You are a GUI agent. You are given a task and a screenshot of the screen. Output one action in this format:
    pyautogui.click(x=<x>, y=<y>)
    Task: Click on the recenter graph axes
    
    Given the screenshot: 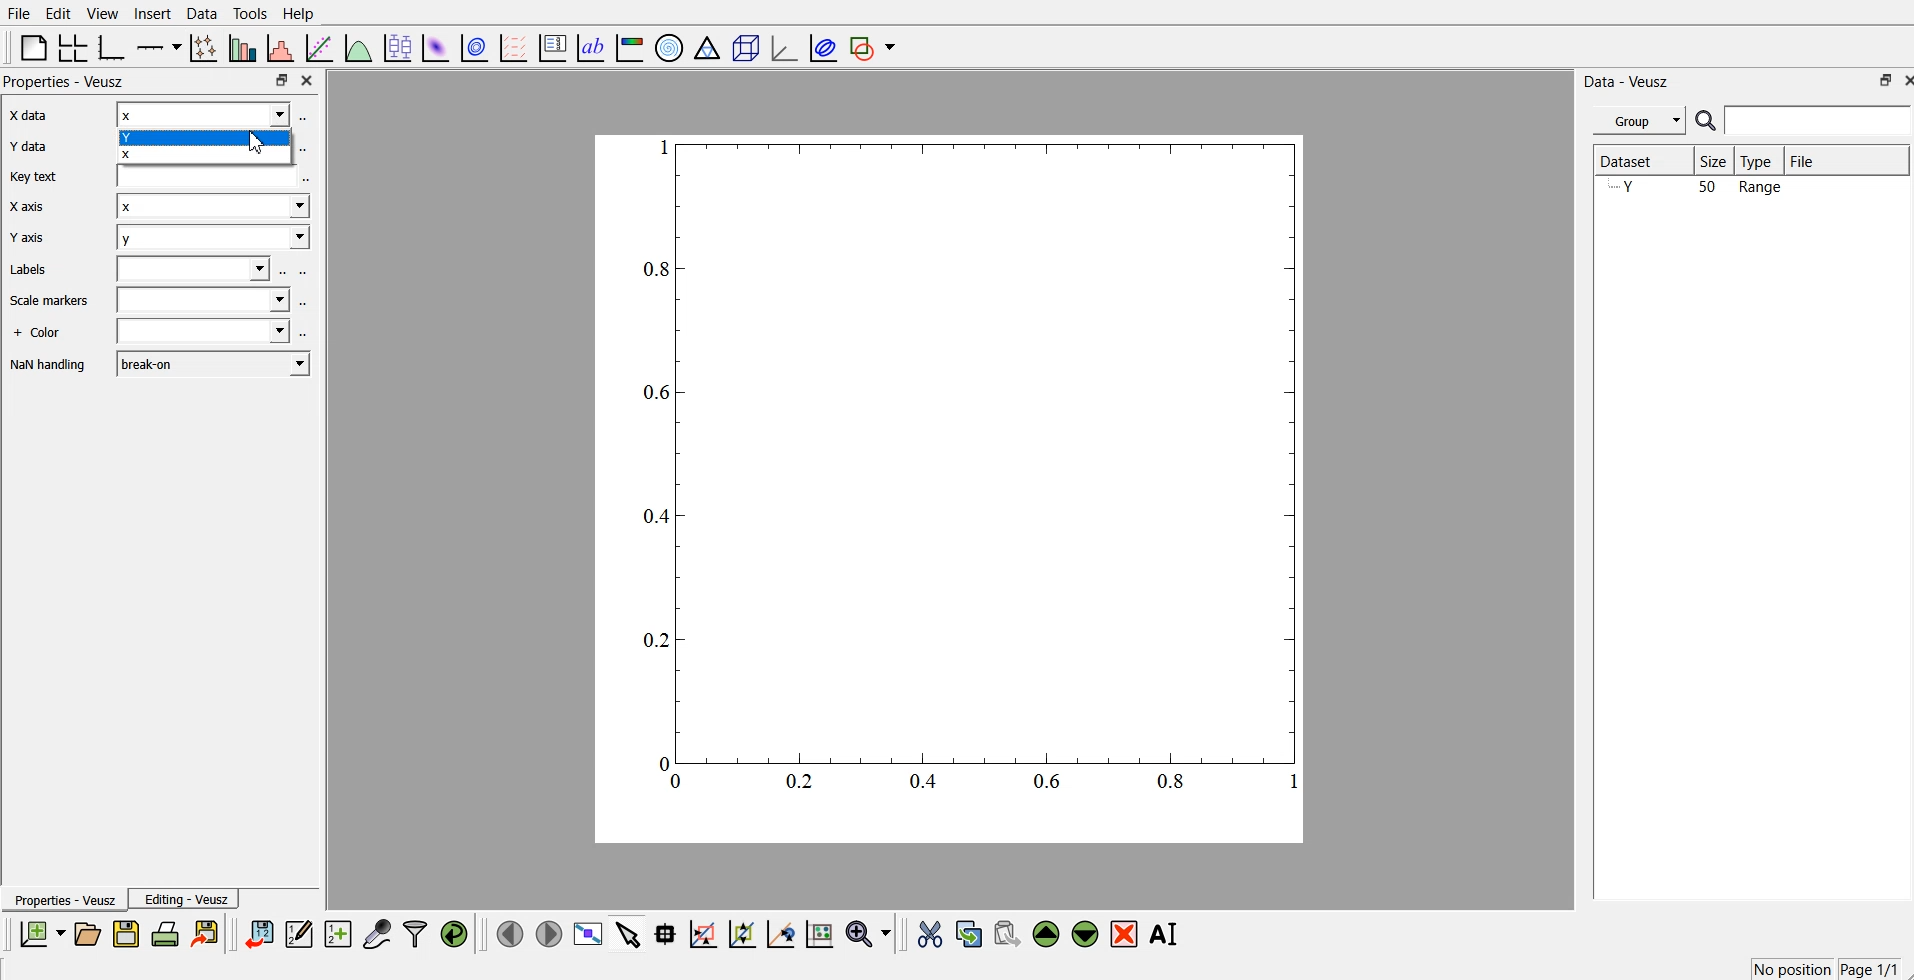 What is the action you would take?
    pyautogui.click(x=780, y=934)
    